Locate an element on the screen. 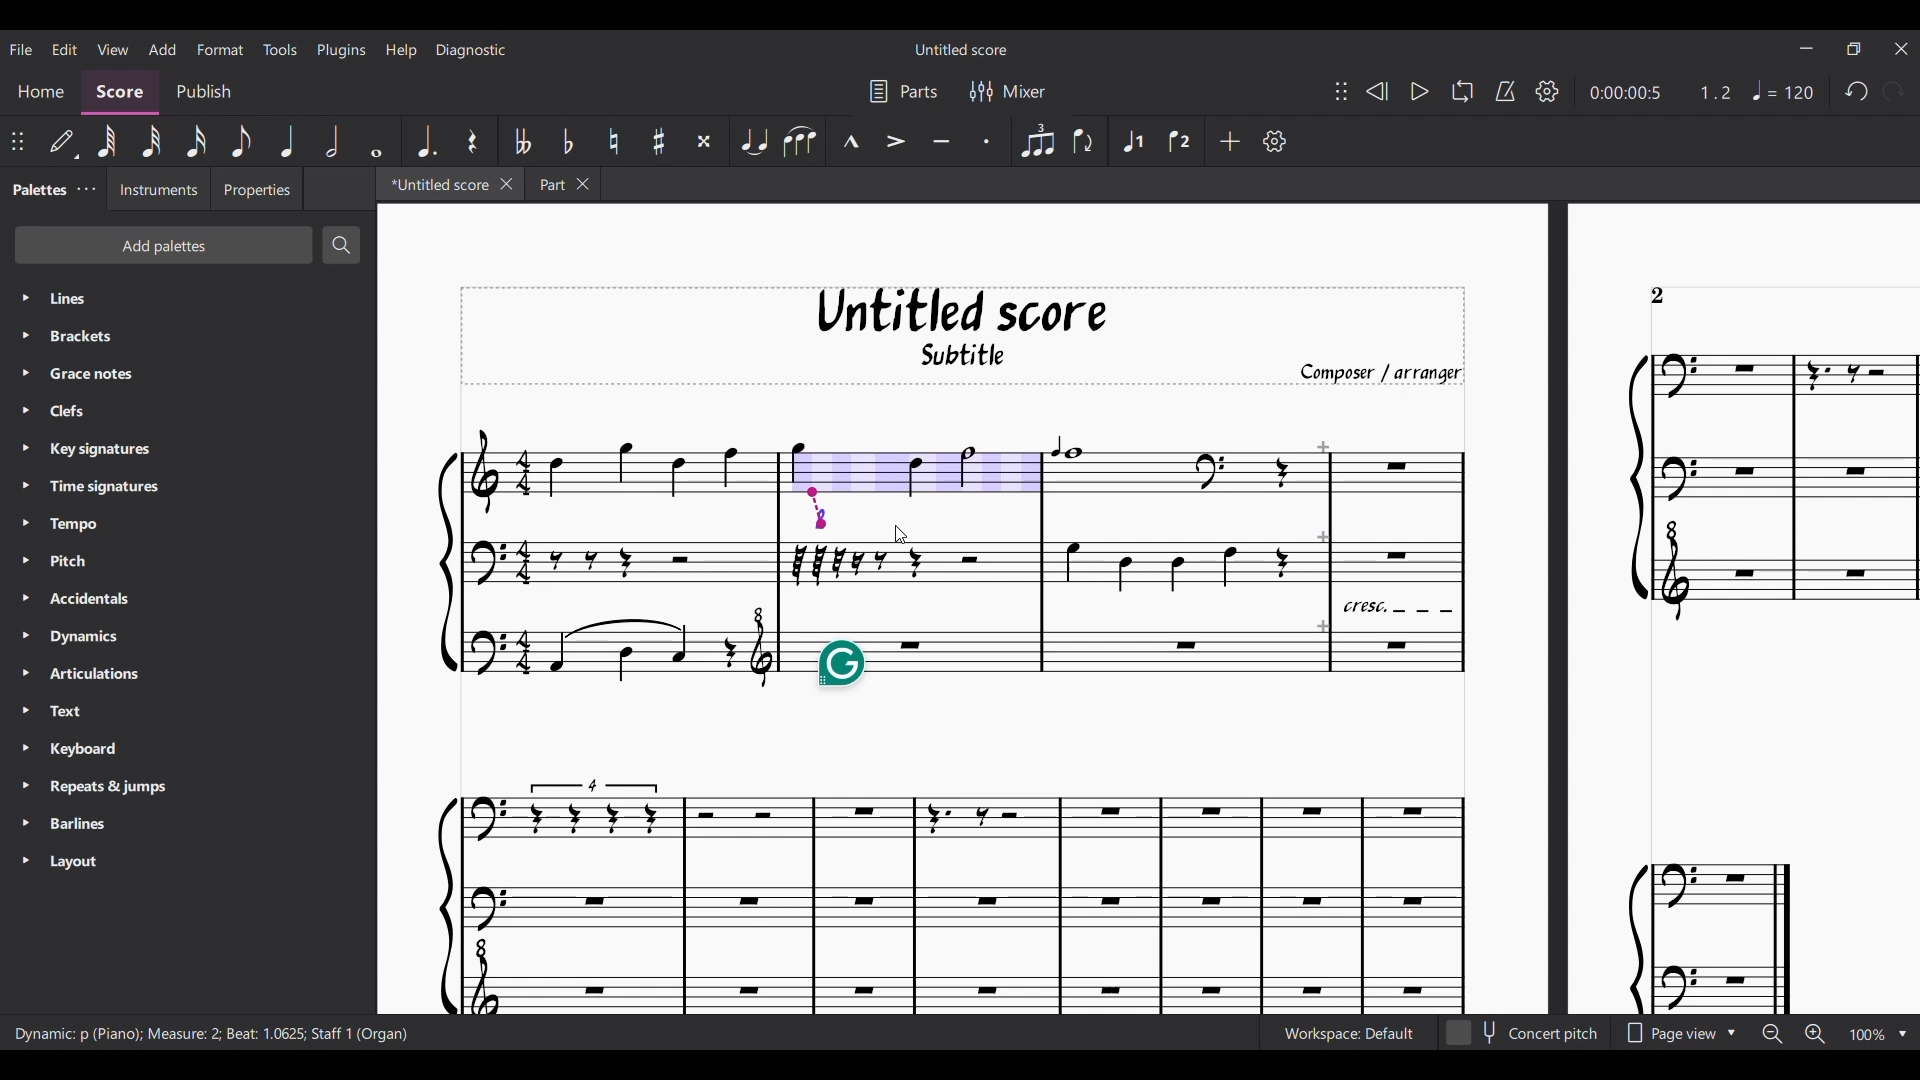 The width and height of the screenshot is (1920, 1080). Score title is located at coordinates (961, 49).